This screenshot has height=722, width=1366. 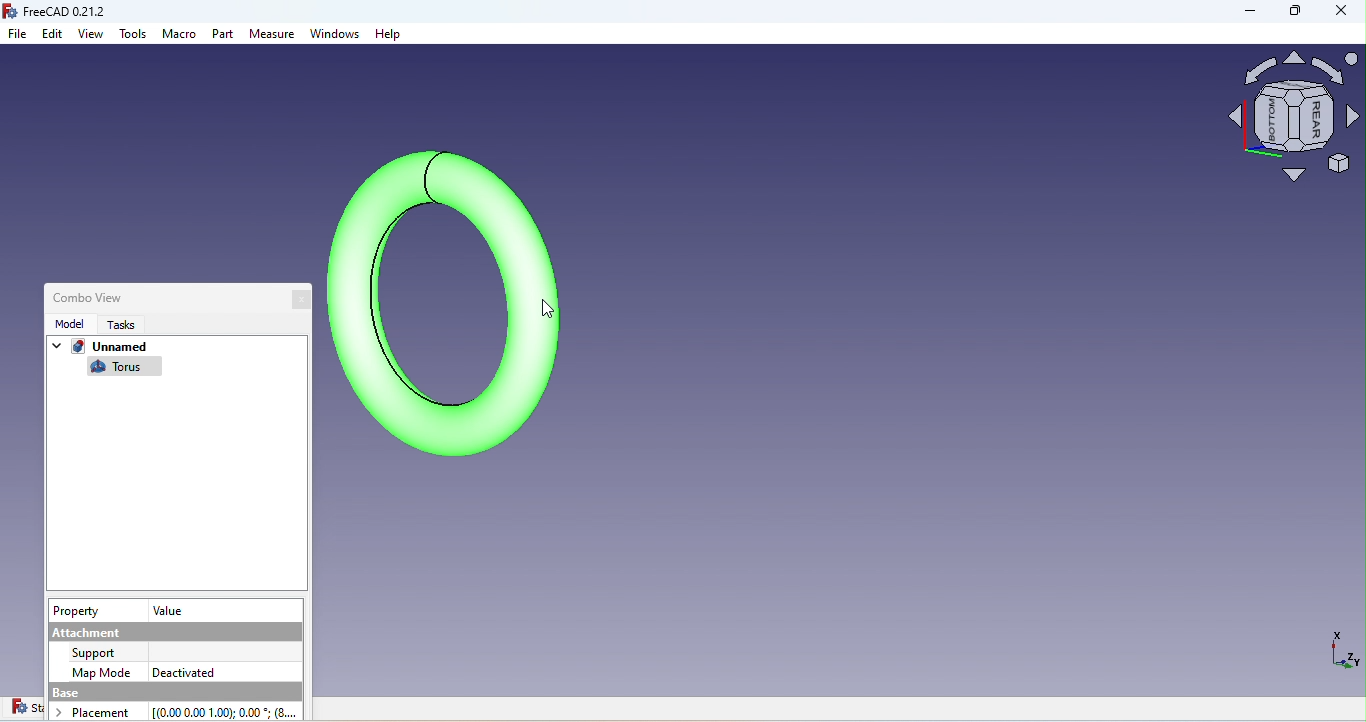 I want to click on Measure, so click(x=273, y=35).